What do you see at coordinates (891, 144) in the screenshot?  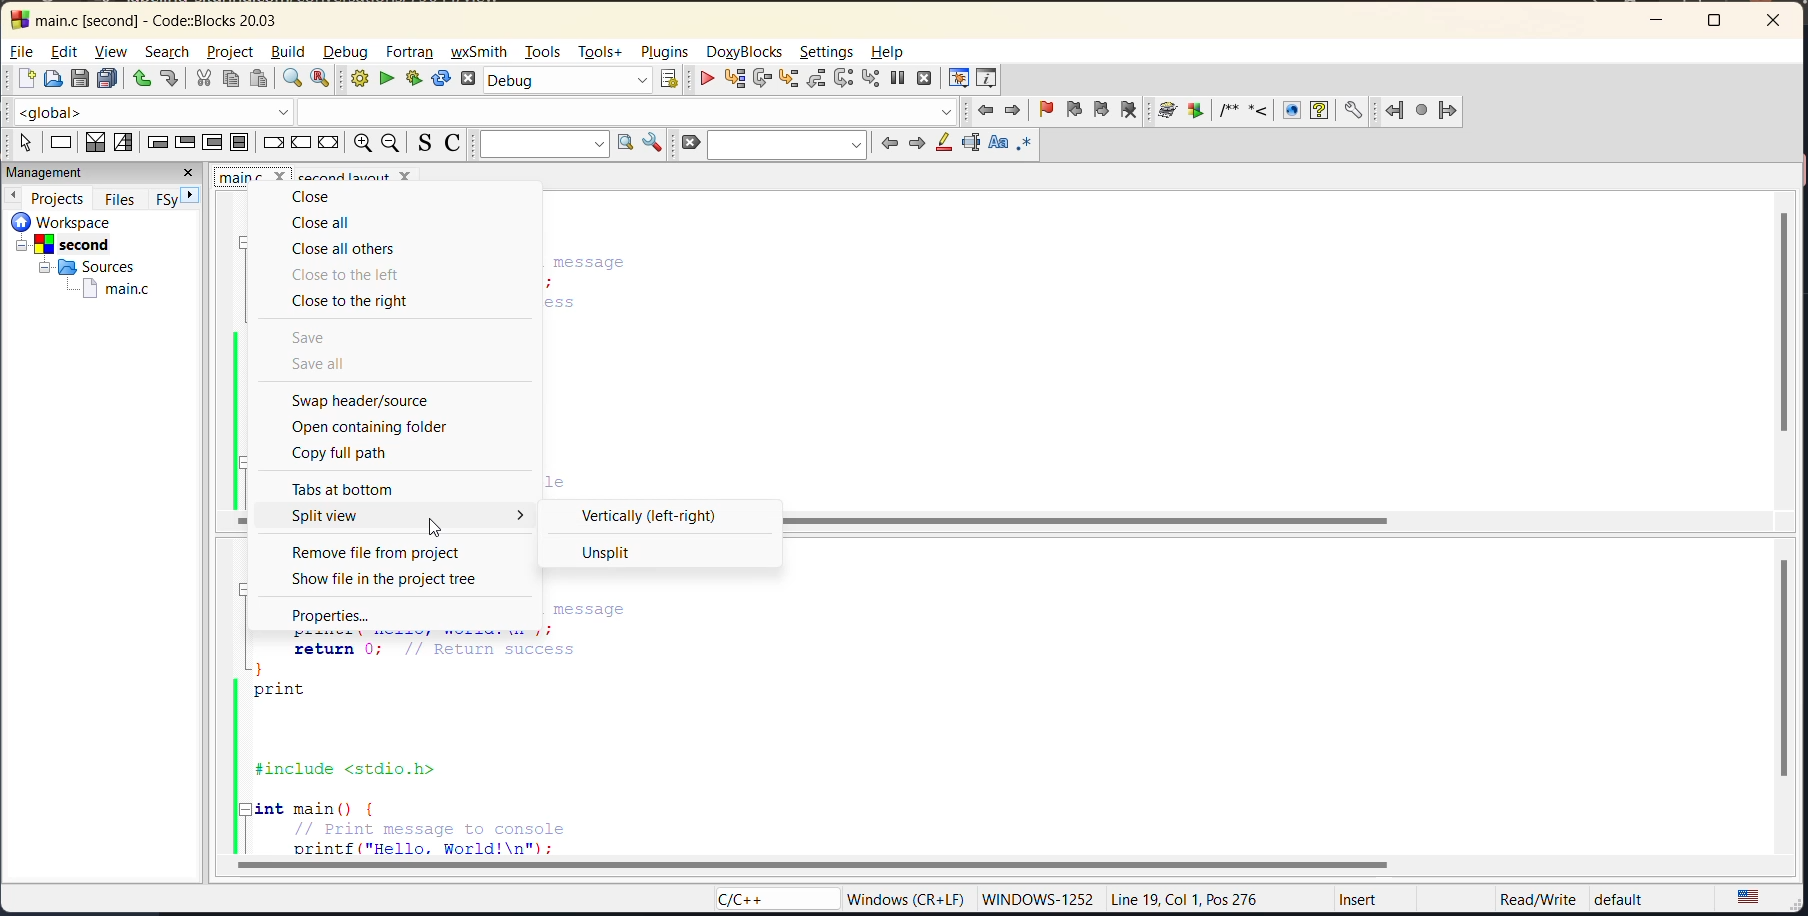 I see `previous` at bounding box center [891, 144].